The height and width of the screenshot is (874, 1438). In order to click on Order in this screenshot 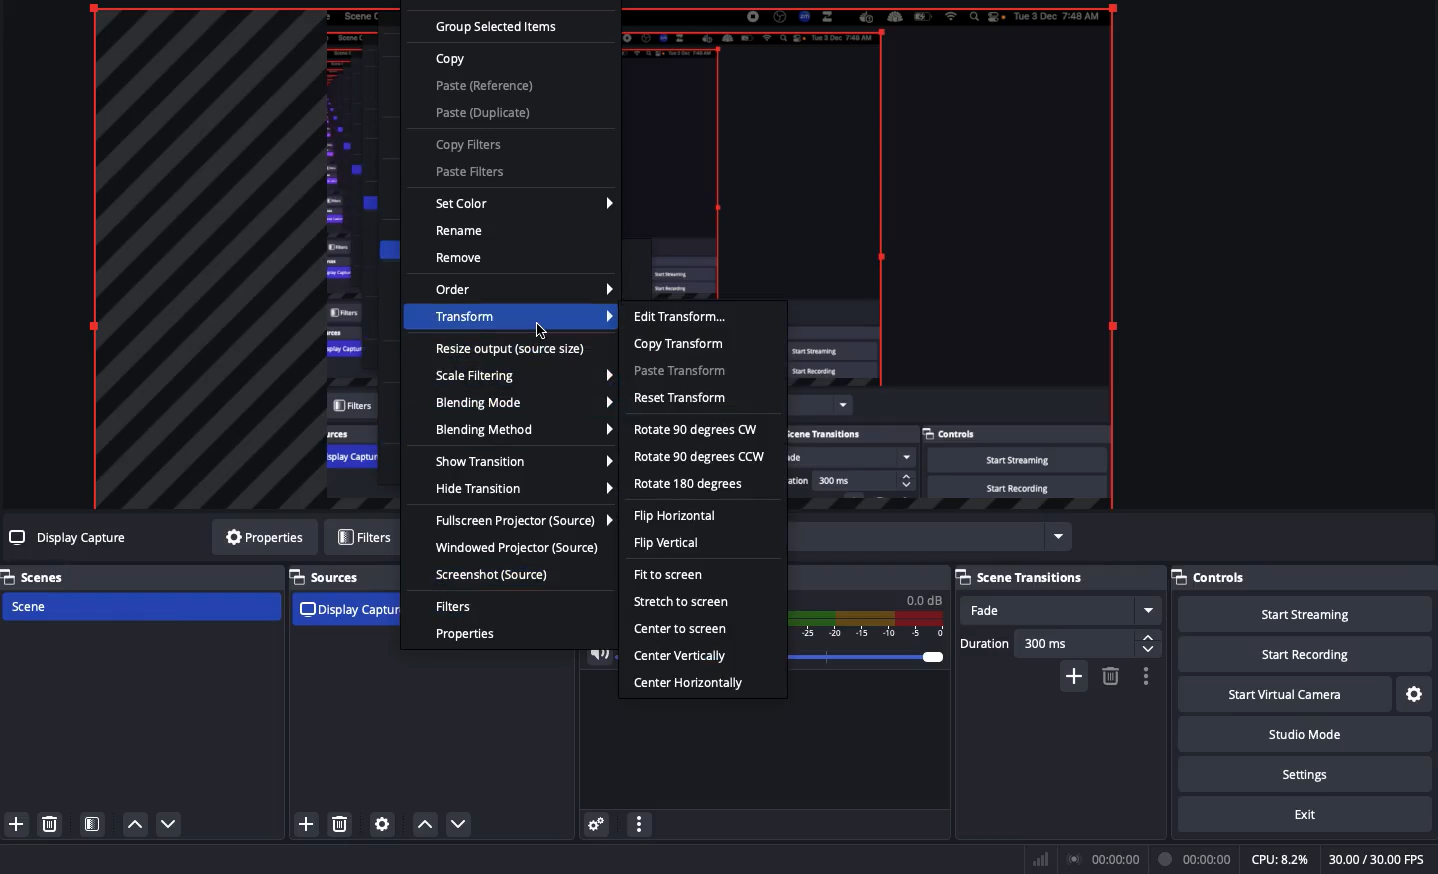, I will do `click(528, 290)`.